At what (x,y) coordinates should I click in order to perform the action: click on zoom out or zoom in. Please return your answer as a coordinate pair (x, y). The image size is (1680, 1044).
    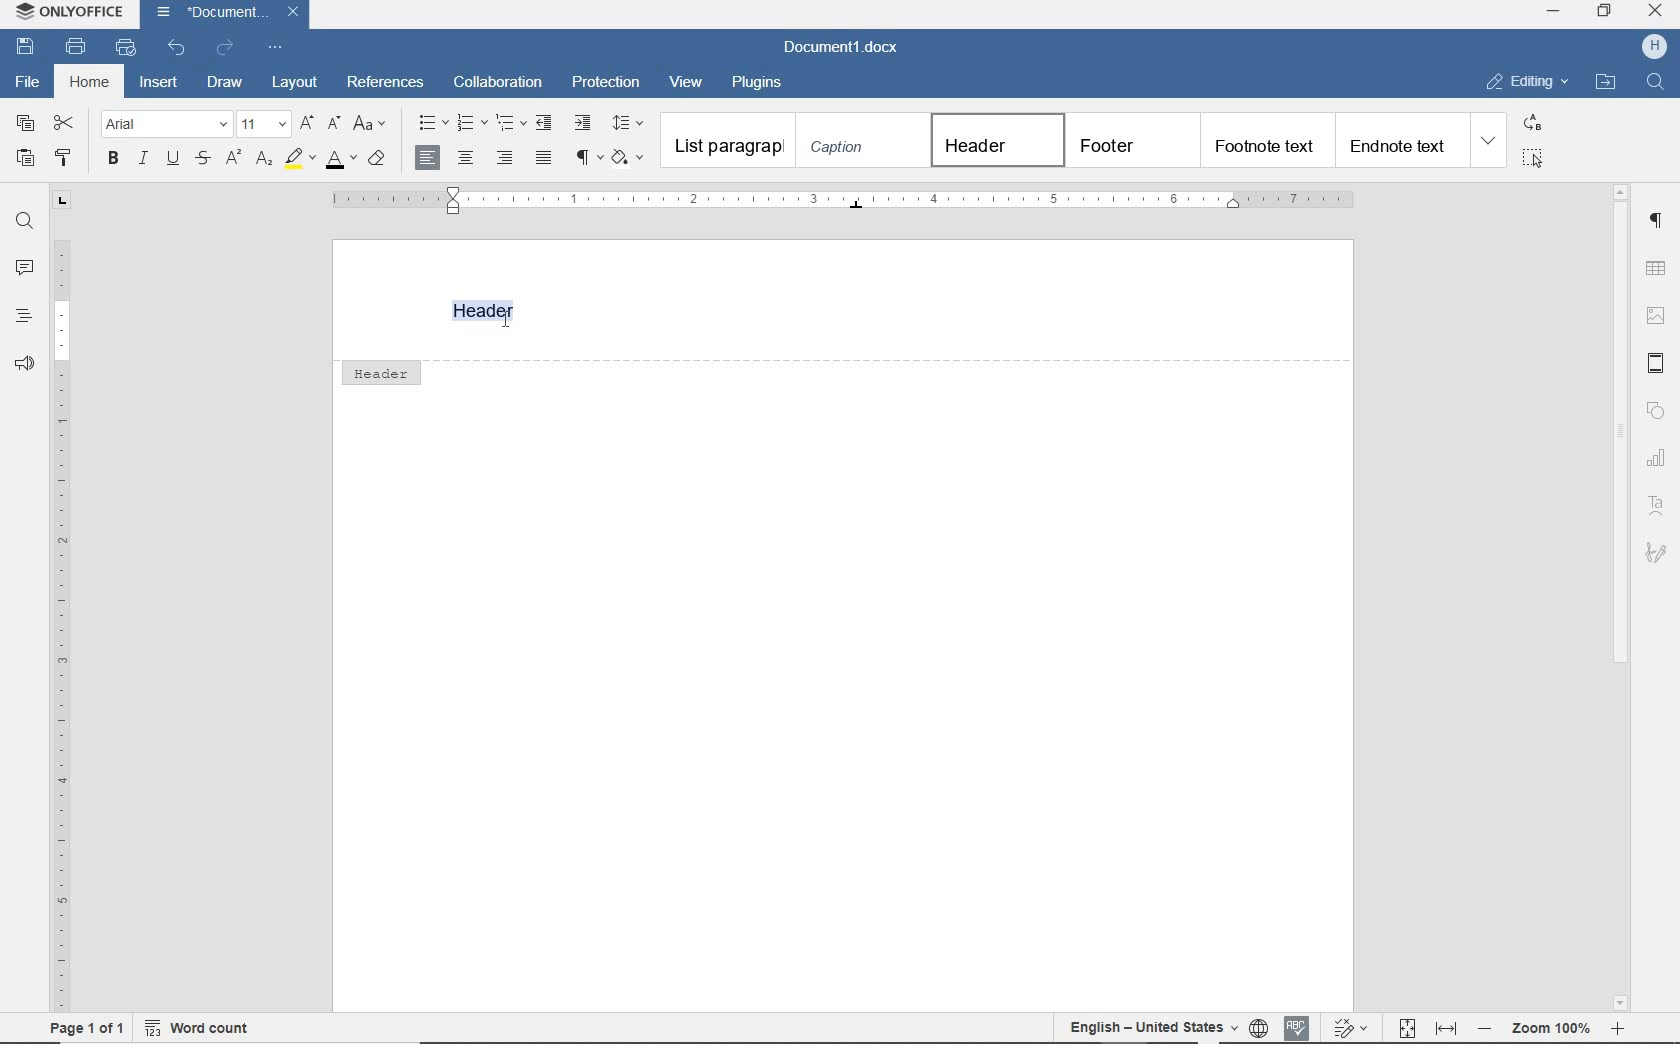
    Looking at the image, I should click on (1554, 1027).